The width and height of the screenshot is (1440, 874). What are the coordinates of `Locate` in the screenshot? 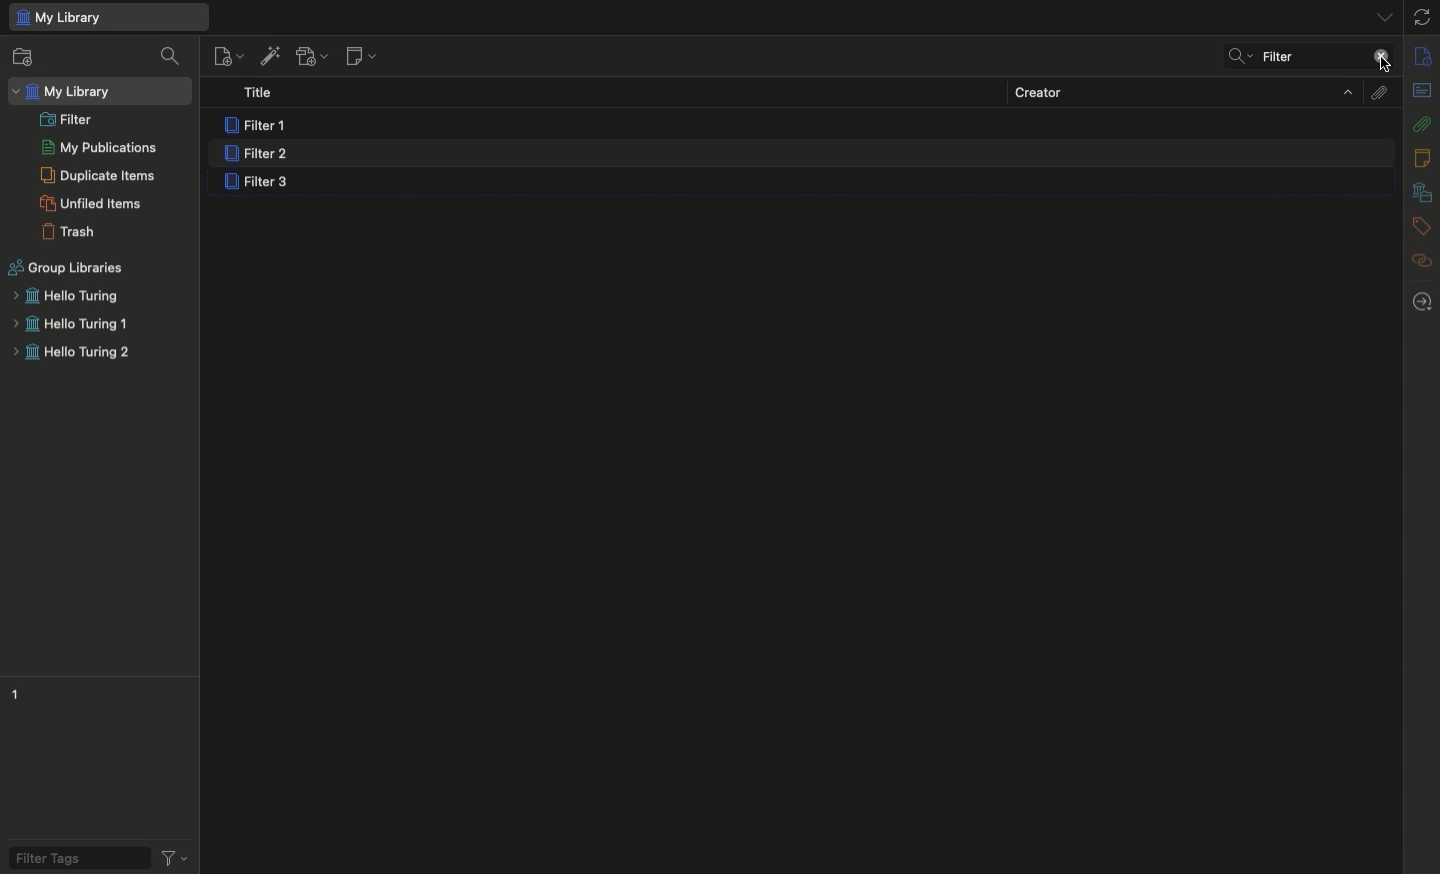 It's located at (1422, 302).